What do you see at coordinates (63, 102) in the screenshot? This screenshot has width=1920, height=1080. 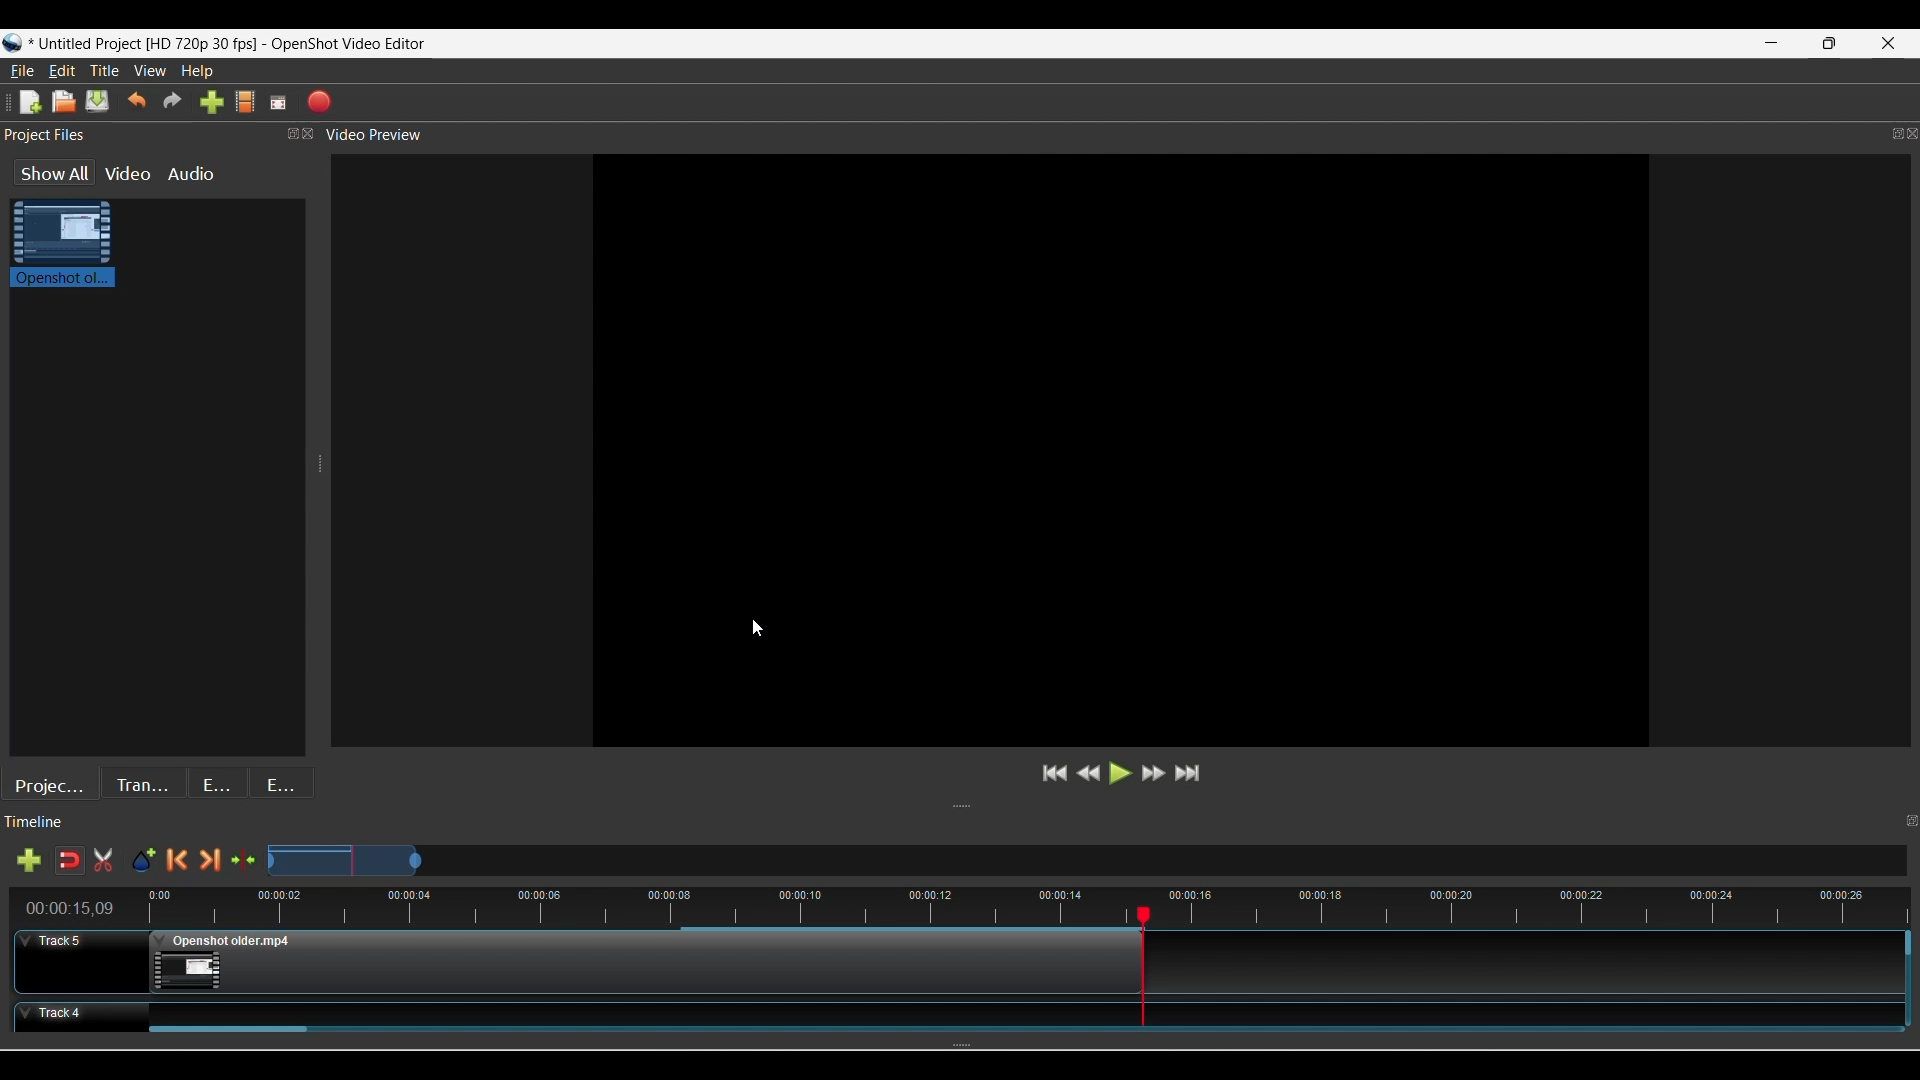 I see `Open file` at bounding box center [63, 102].